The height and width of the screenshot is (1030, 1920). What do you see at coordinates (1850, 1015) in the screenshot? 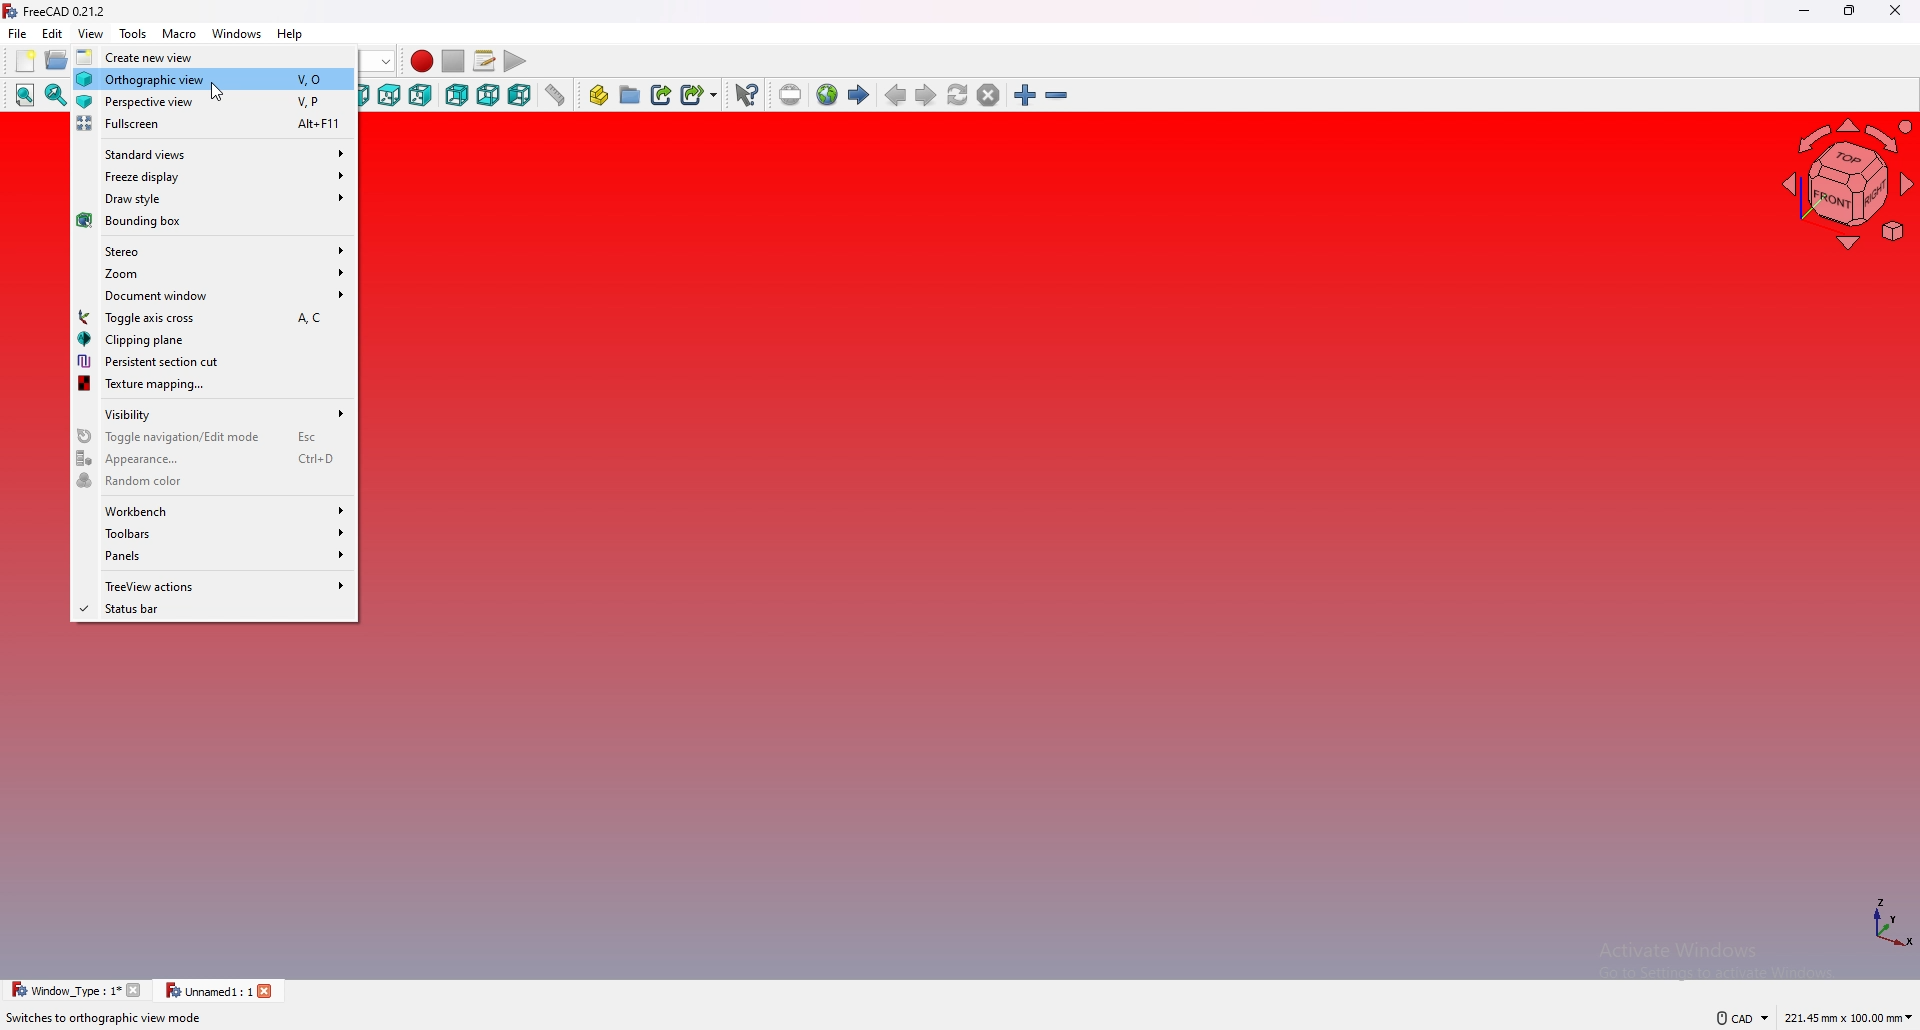
I see `221.45 mm x 100.00 mm` at bounding box center [1850, 1015].